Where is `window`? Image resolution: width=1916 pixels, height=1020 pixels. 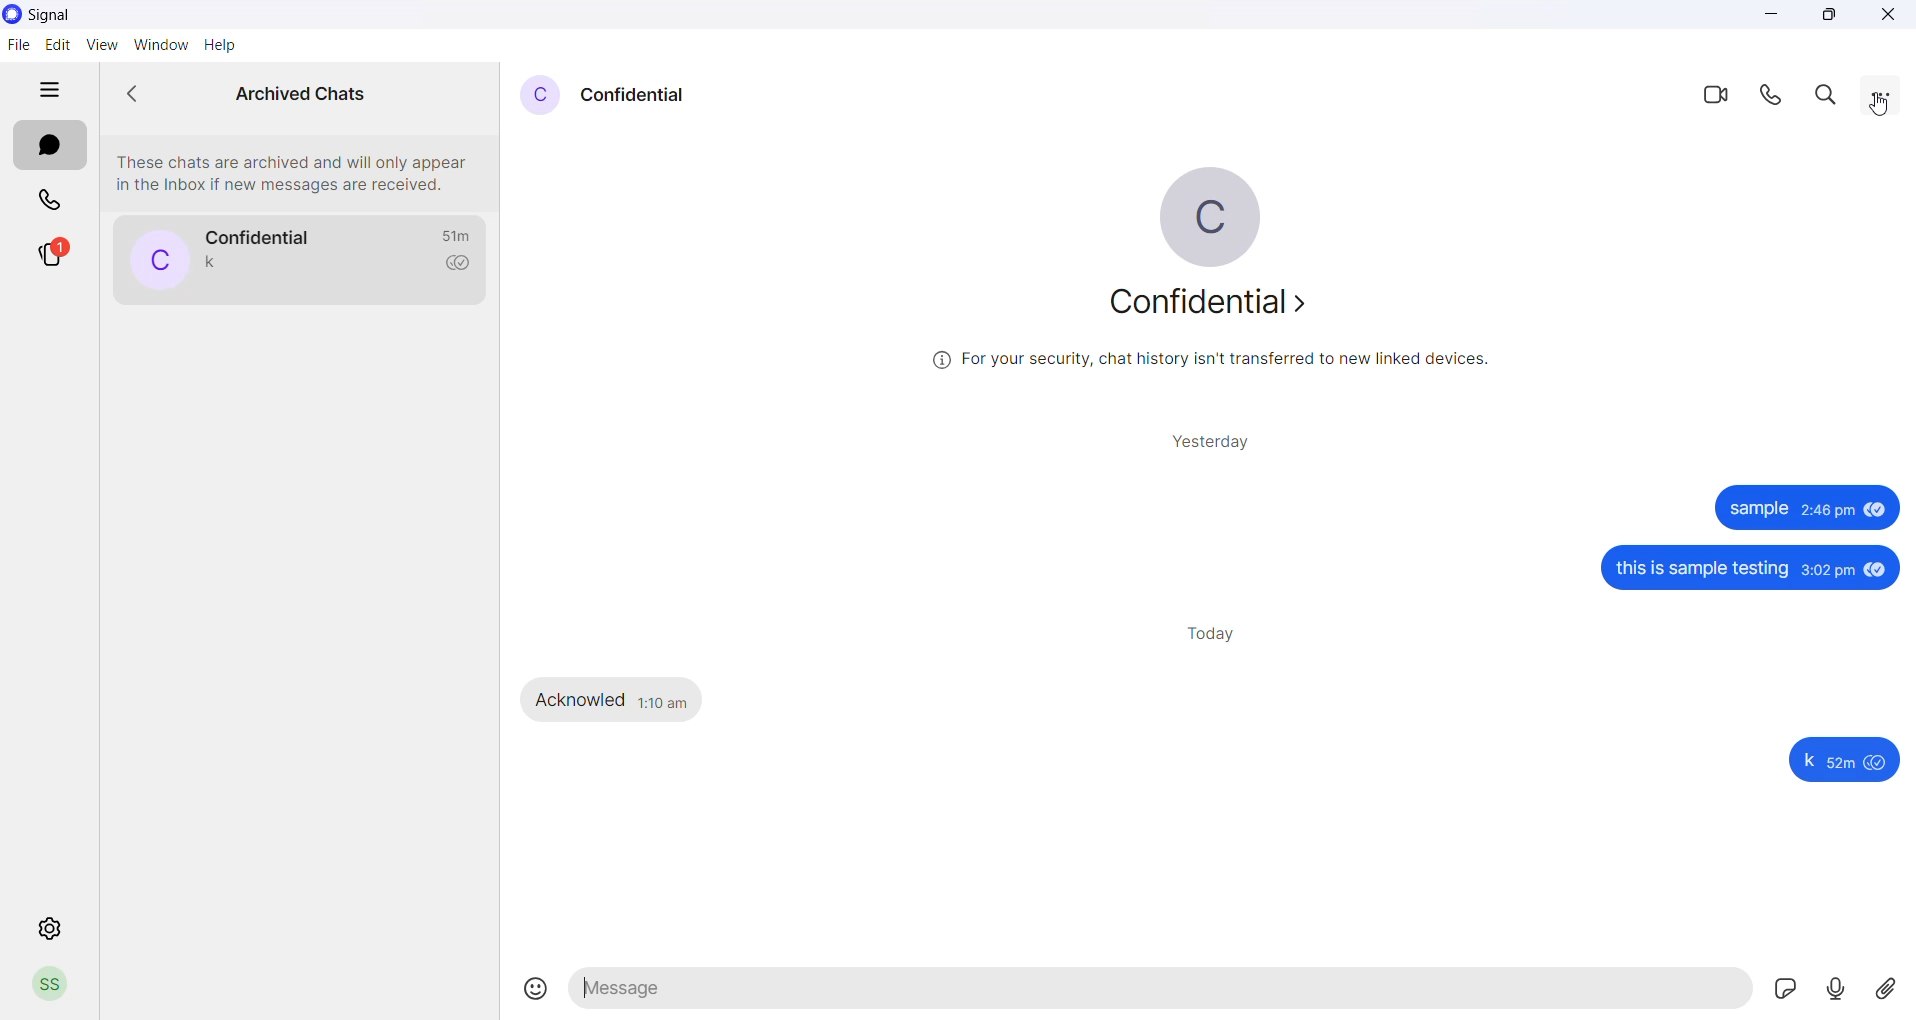
window is located at coordinates (159, 44).